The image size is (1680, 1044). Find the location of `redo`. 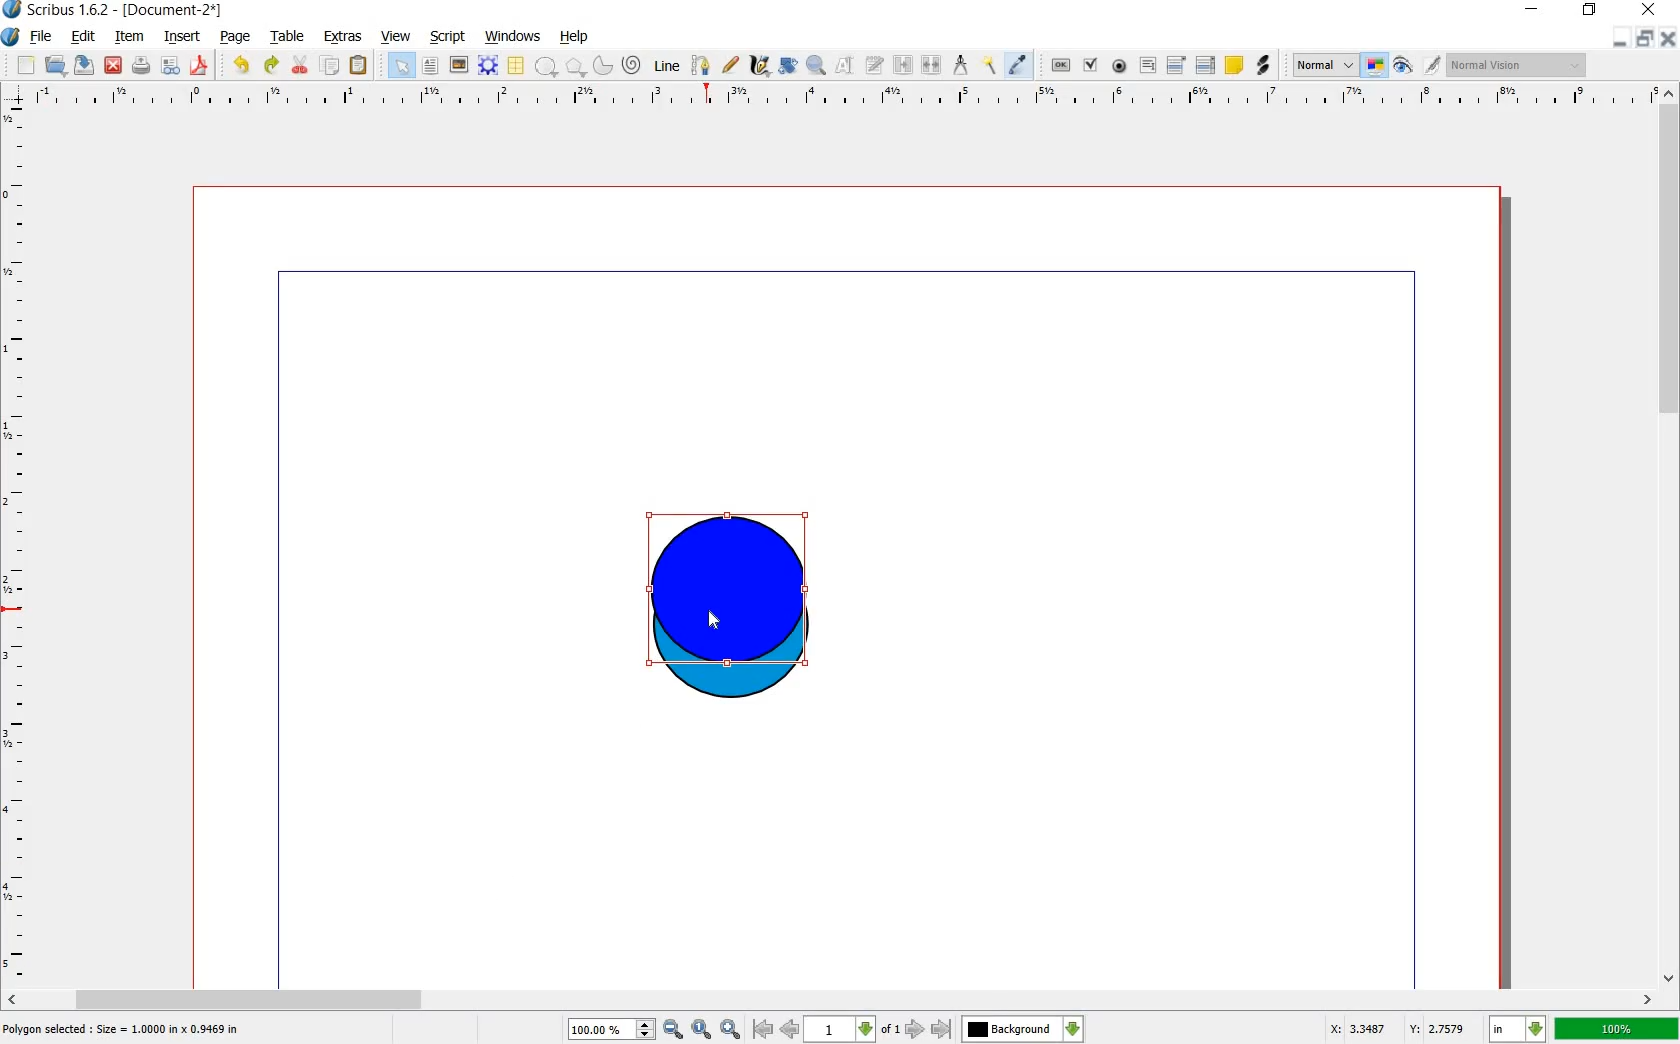

redo is located at coordinates (270, 66).